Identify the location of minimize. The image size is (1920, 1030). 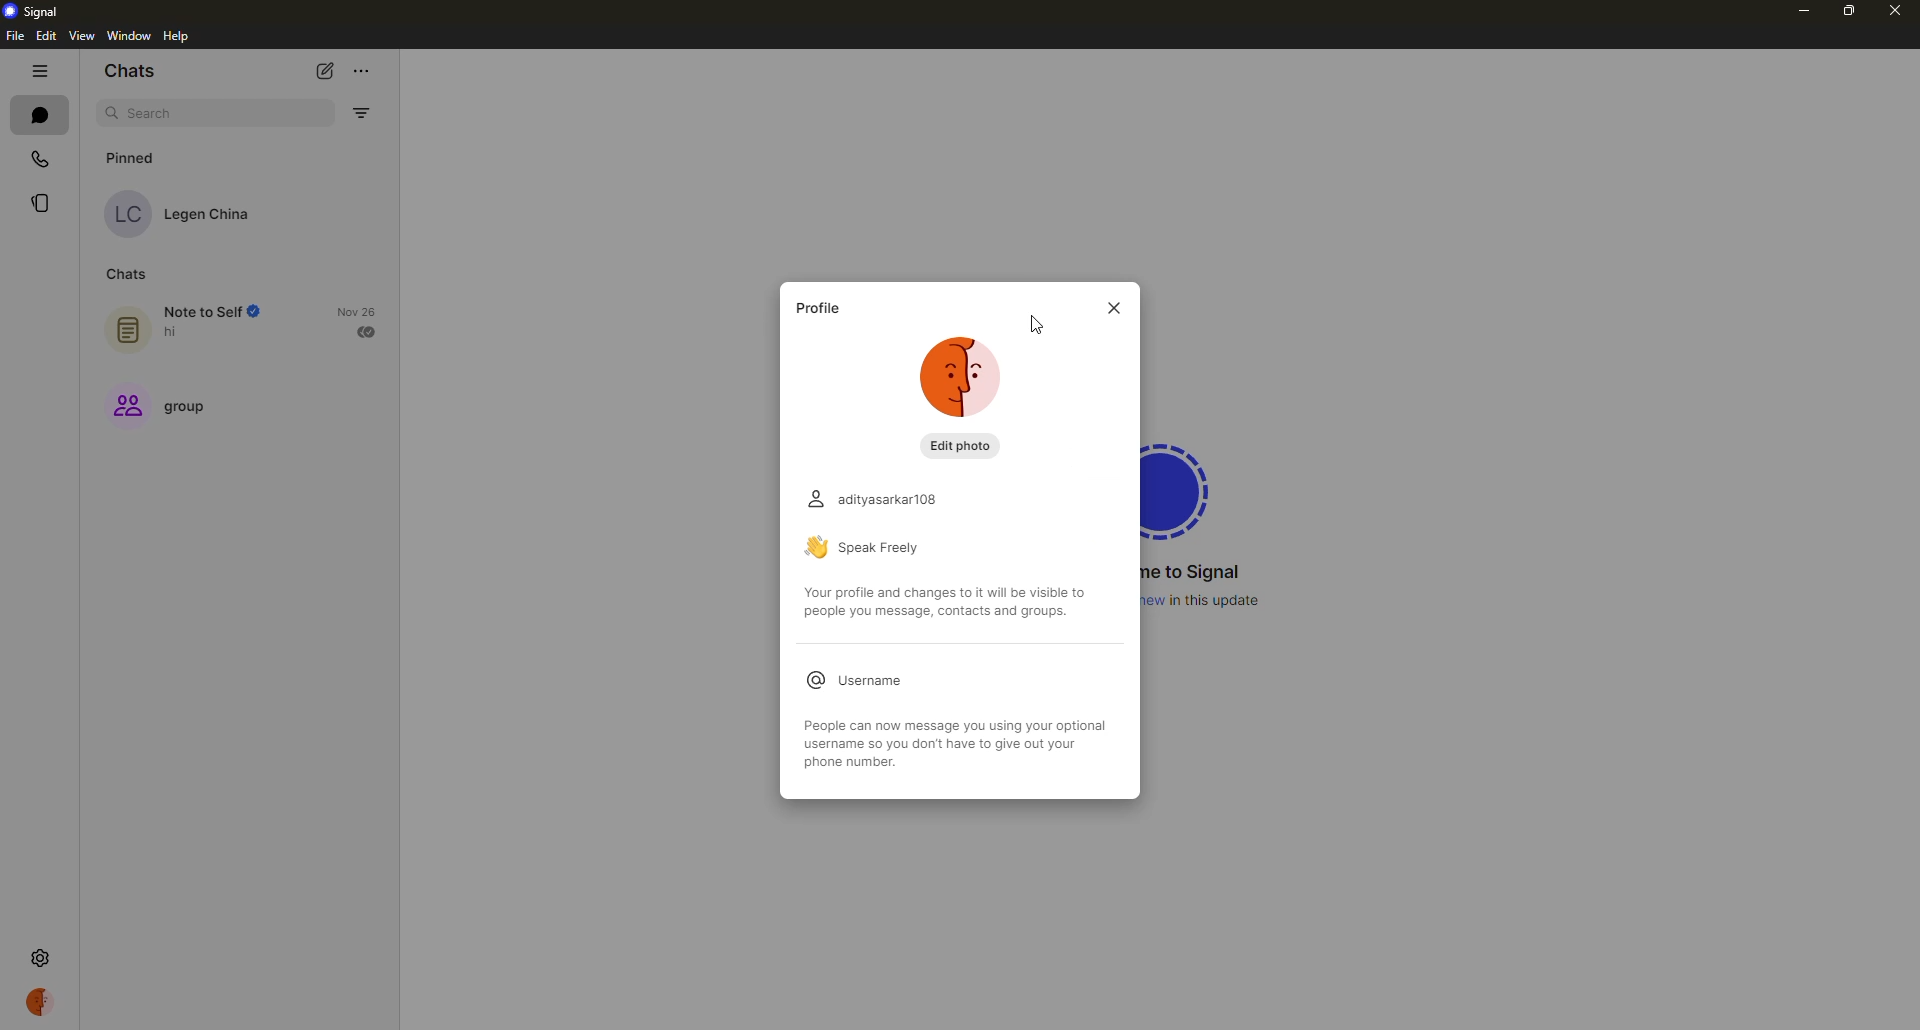
(1797, 13).